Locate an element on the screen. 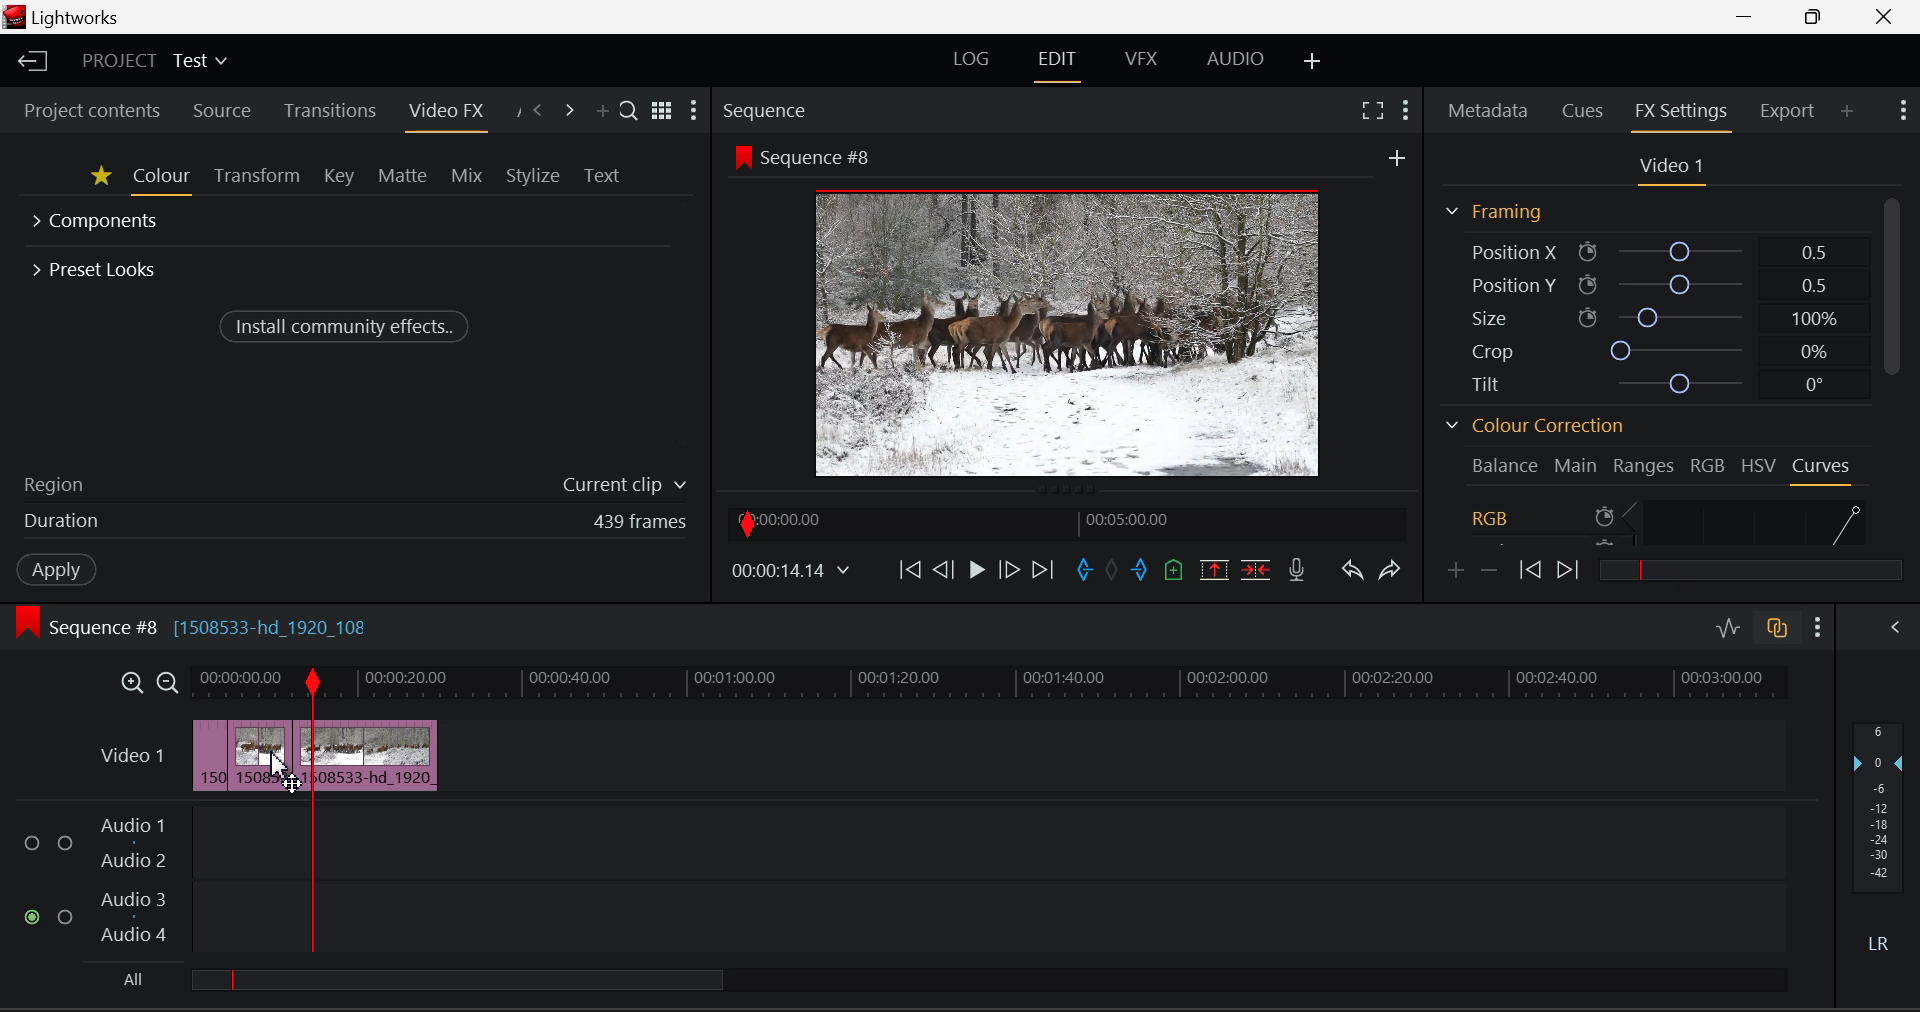 Image resolution: width=1920 pixels, height=1012 pixels. Curves Tab Open is located at coordinates (1820, 468).